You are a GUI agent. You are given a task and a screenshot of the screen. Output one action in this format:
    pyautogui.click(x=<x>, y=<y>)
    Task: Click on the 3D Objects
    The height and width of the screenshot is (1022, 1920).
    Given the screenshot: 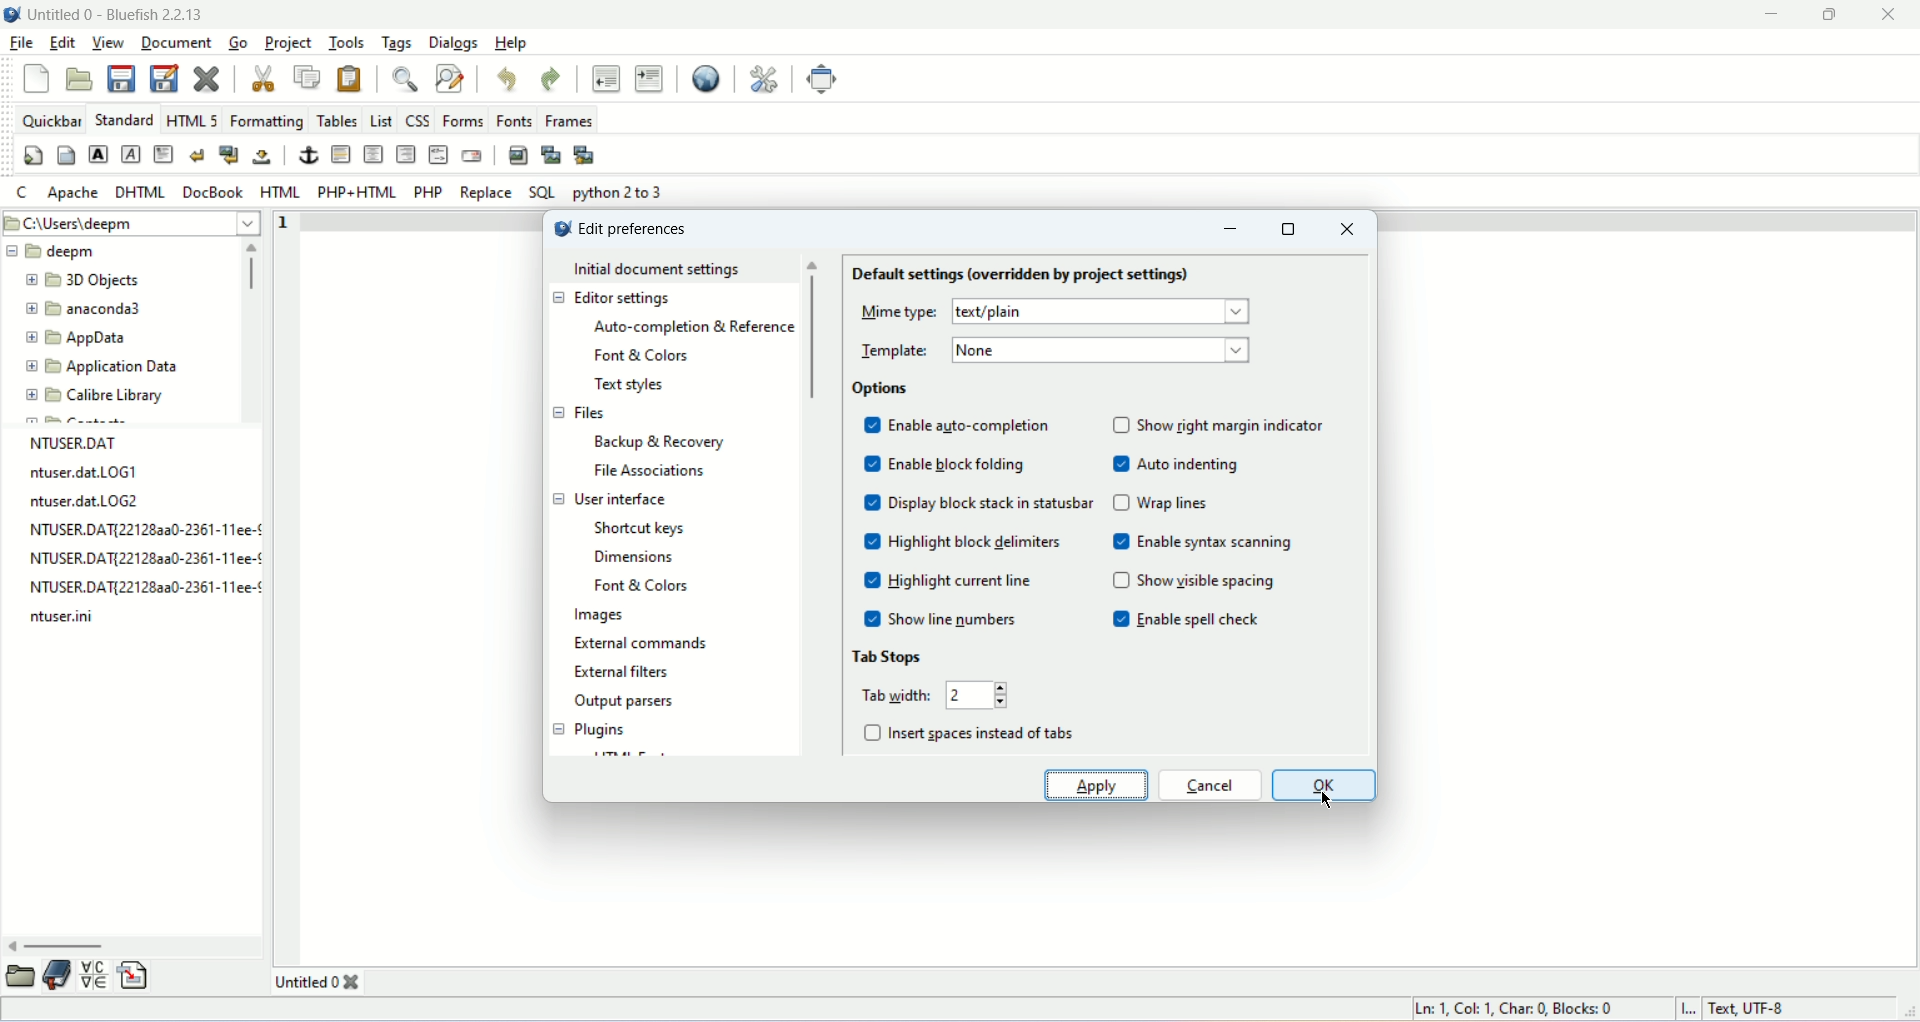 What is the action you would take?
    pyautogui.click(x=106, y=280)
    